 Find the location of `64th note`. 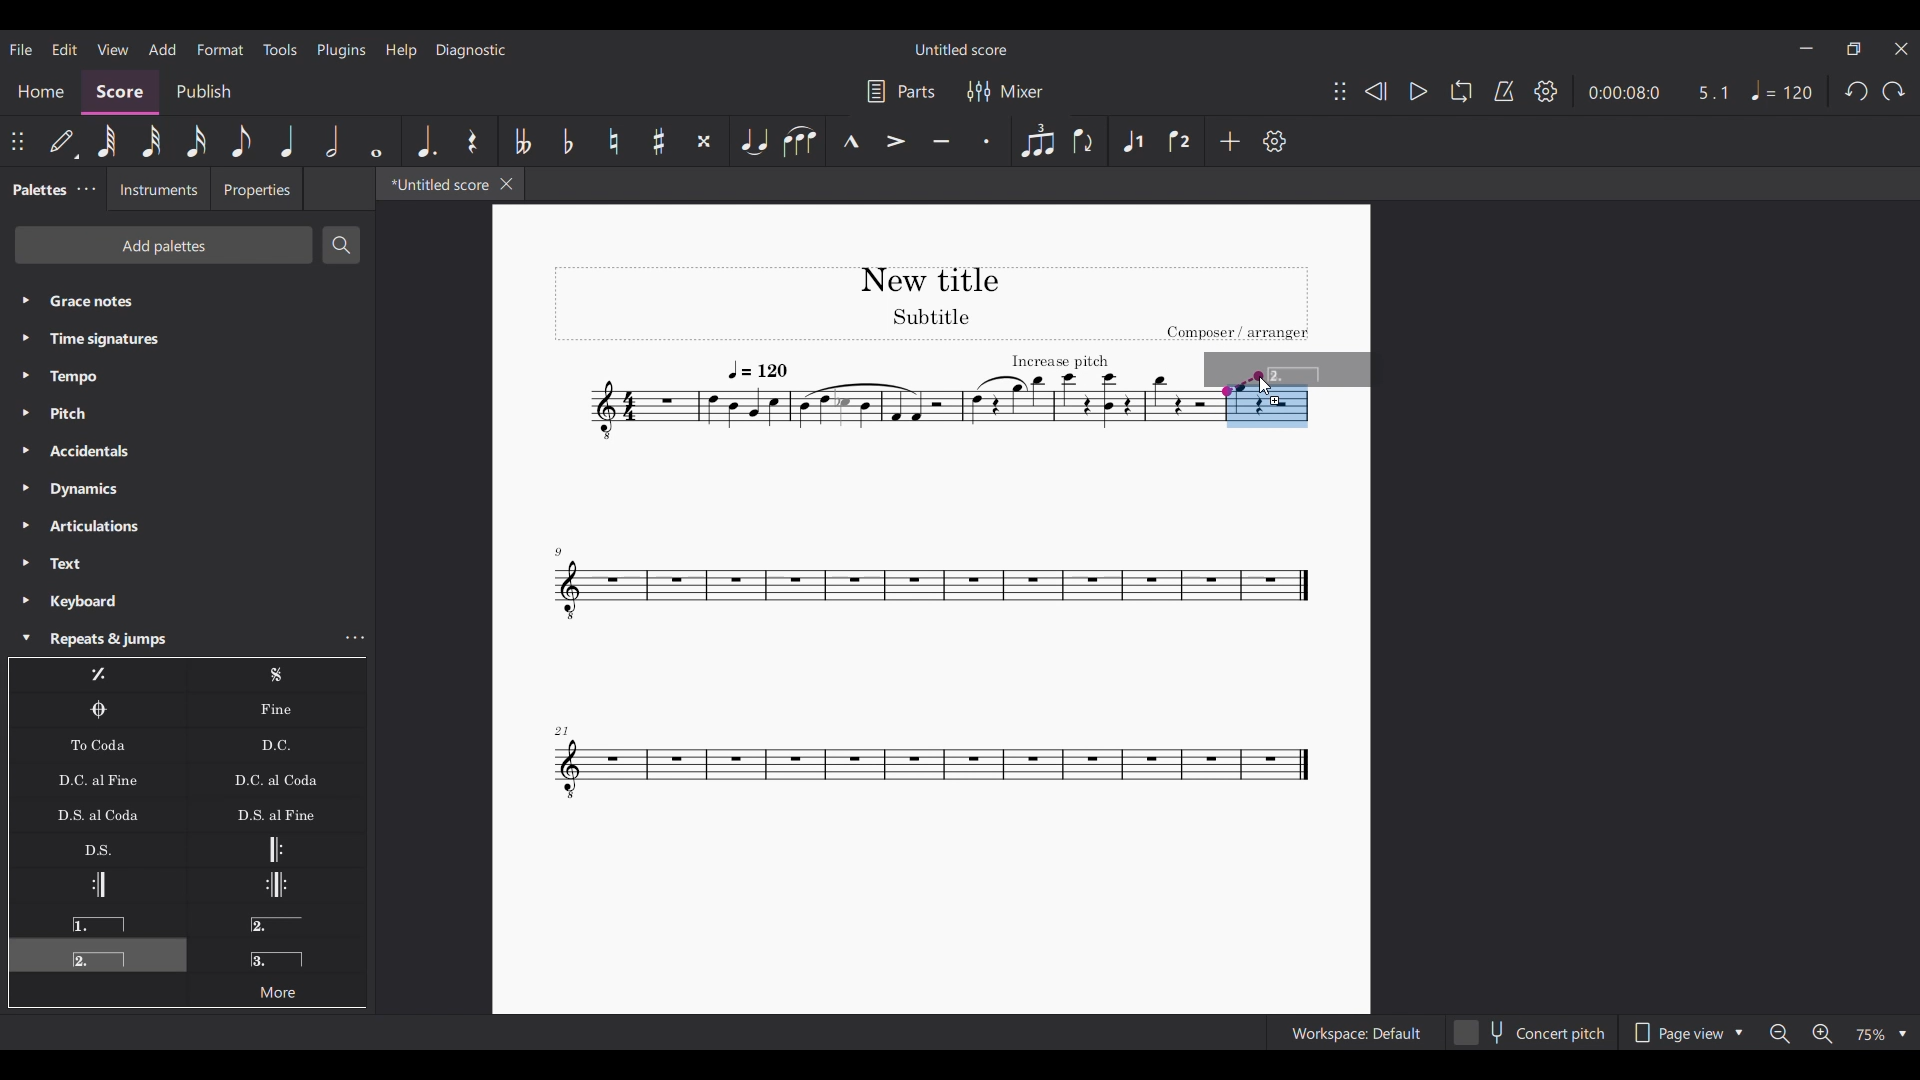

64th note is located at coordinates (106, 142).